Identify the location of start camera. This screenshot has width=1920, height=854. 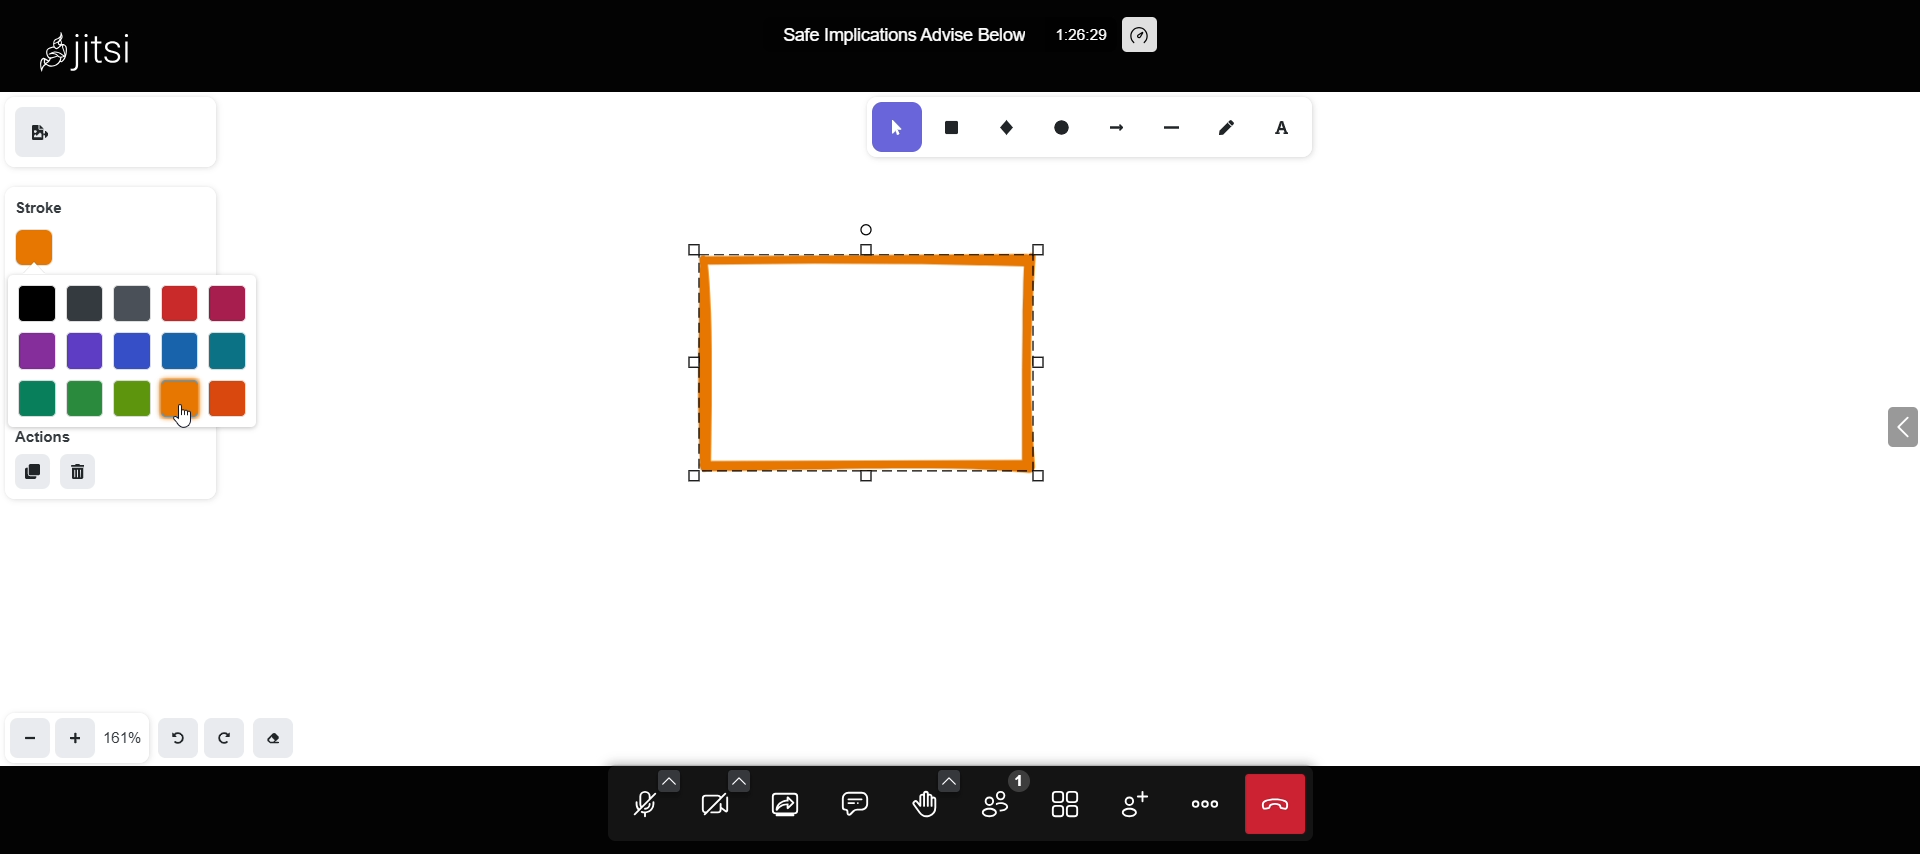
(714, 805).